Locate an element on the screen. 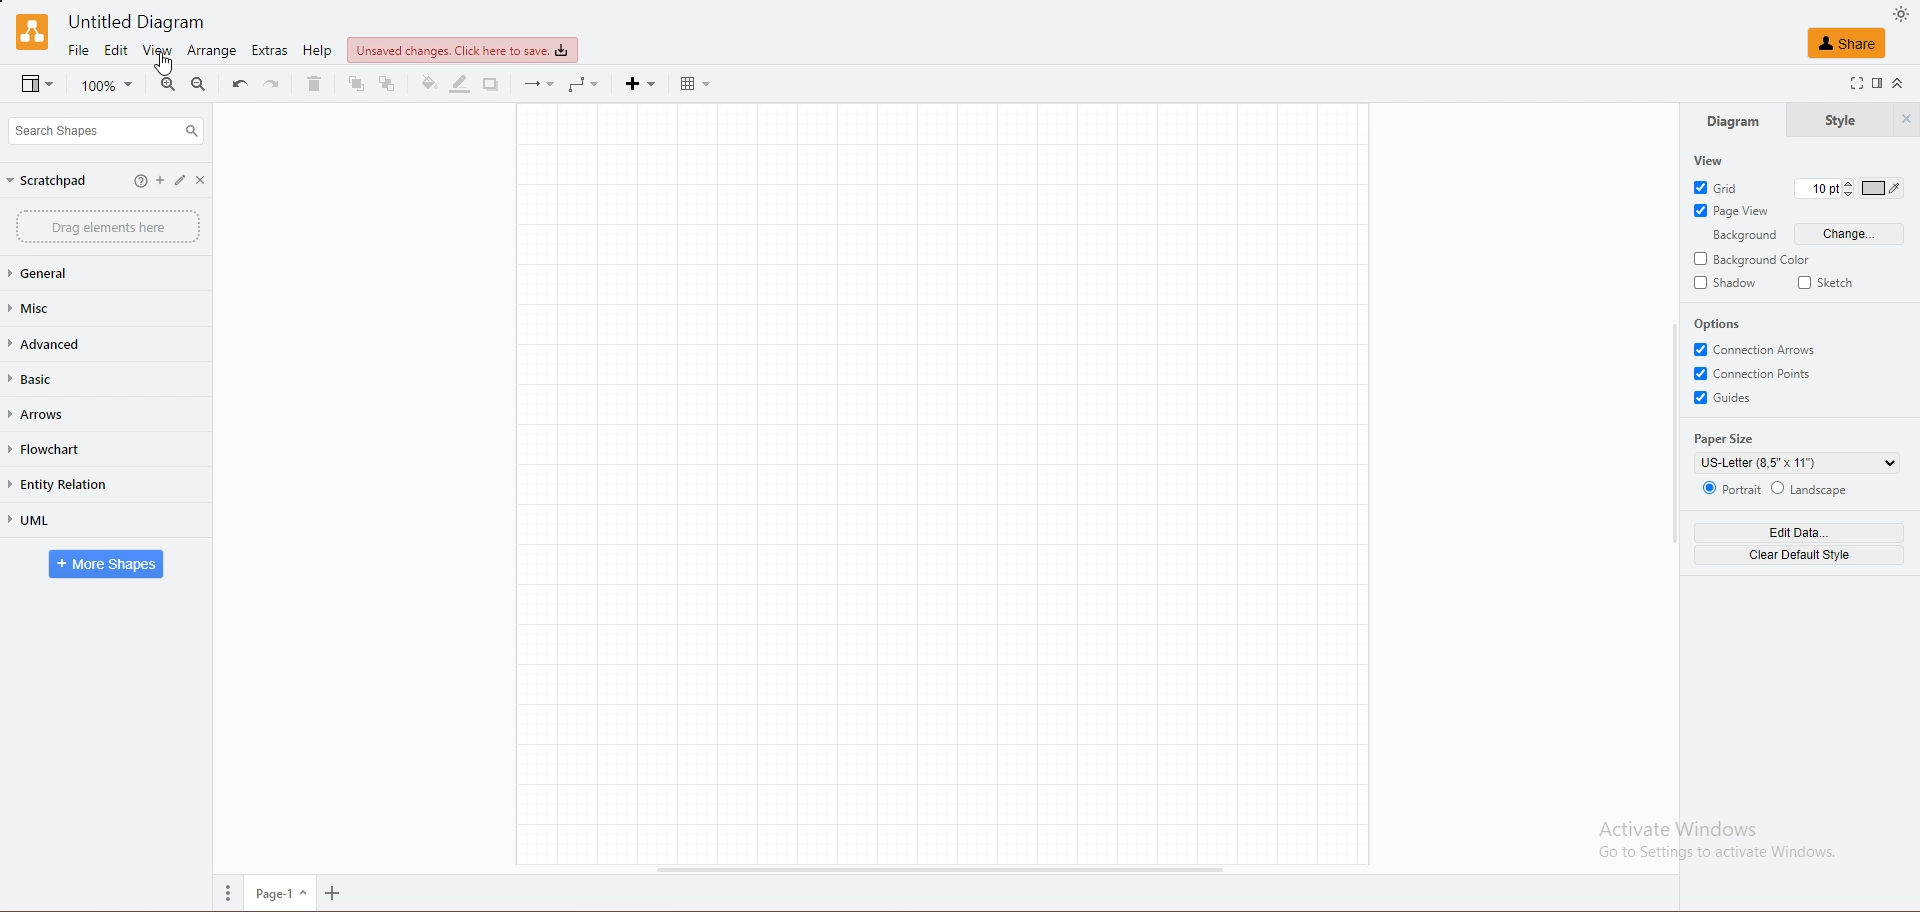 The width and height of the screenshot is (1920, 912). zoom in is located at coordinates (167, 84).